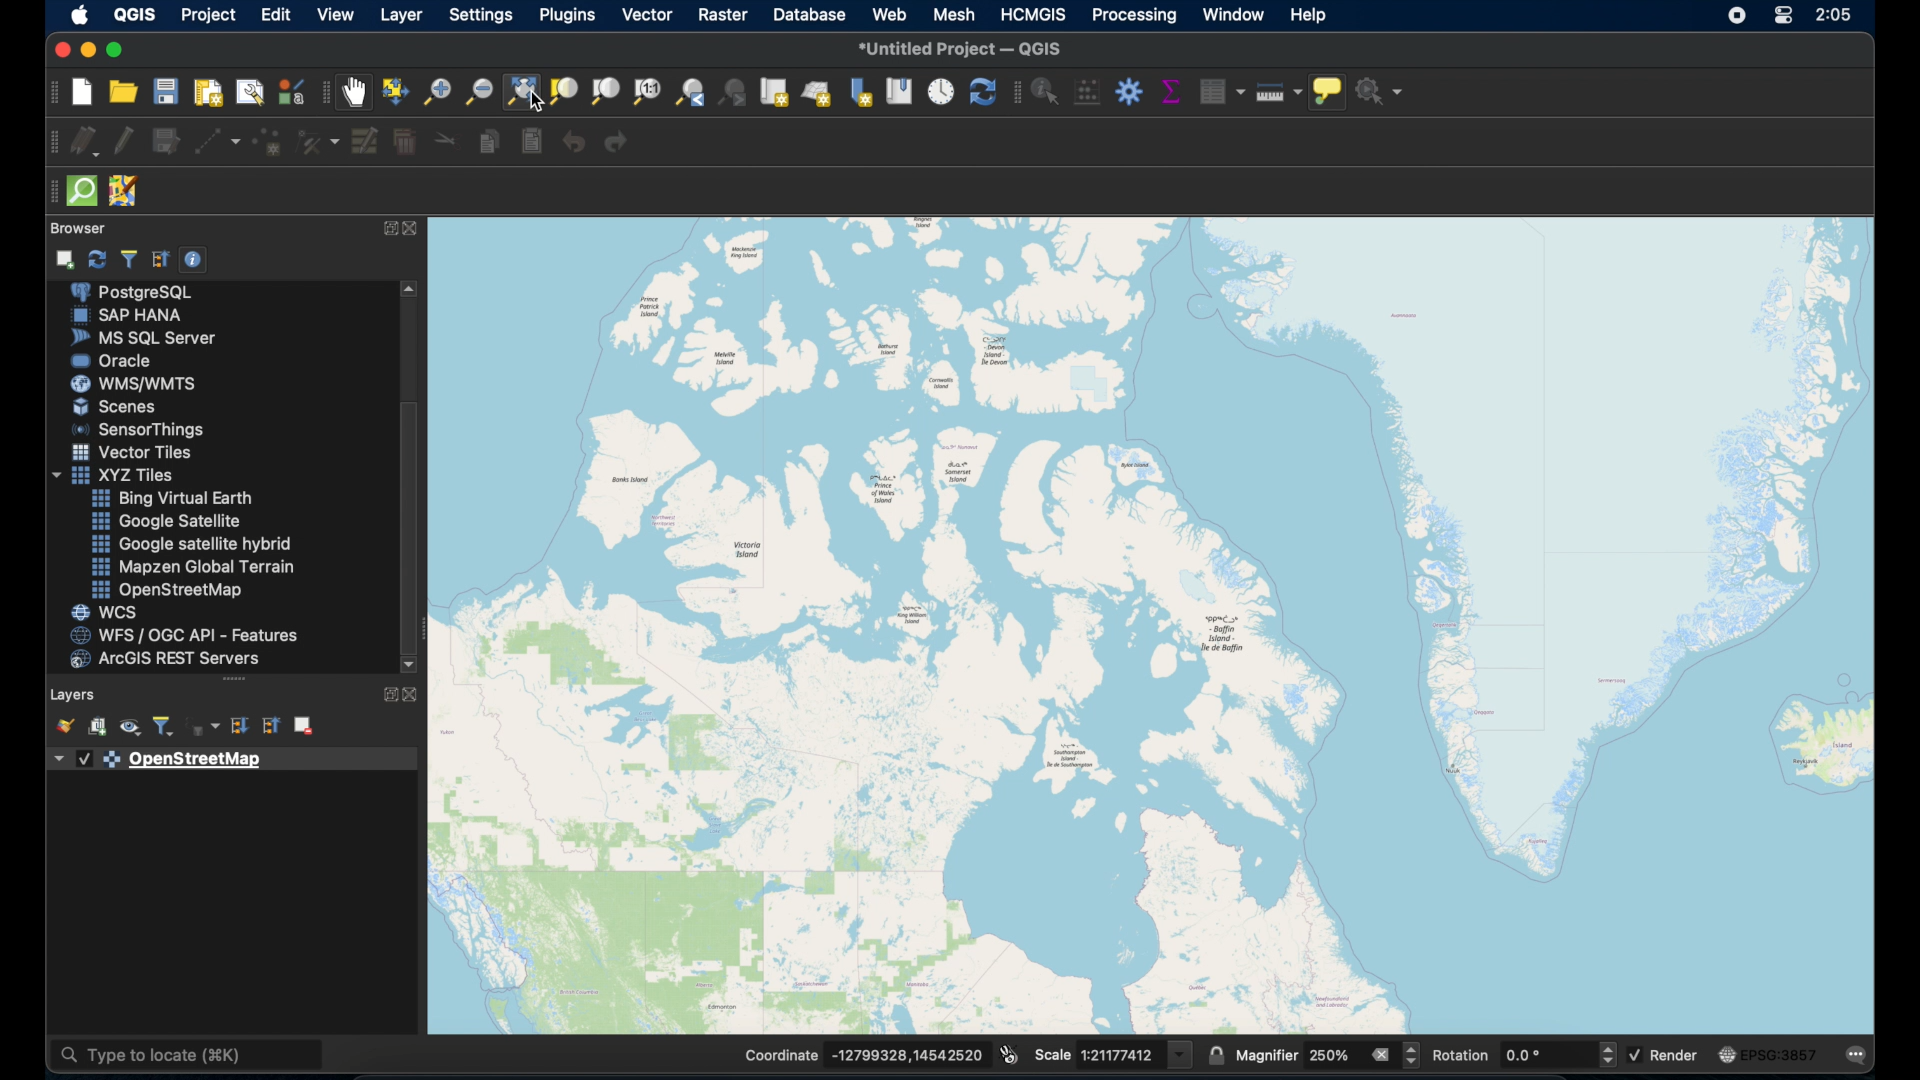 The width and height of the screenshot is (1920, 1080). I want to click on messages, so click(1861, 1053).